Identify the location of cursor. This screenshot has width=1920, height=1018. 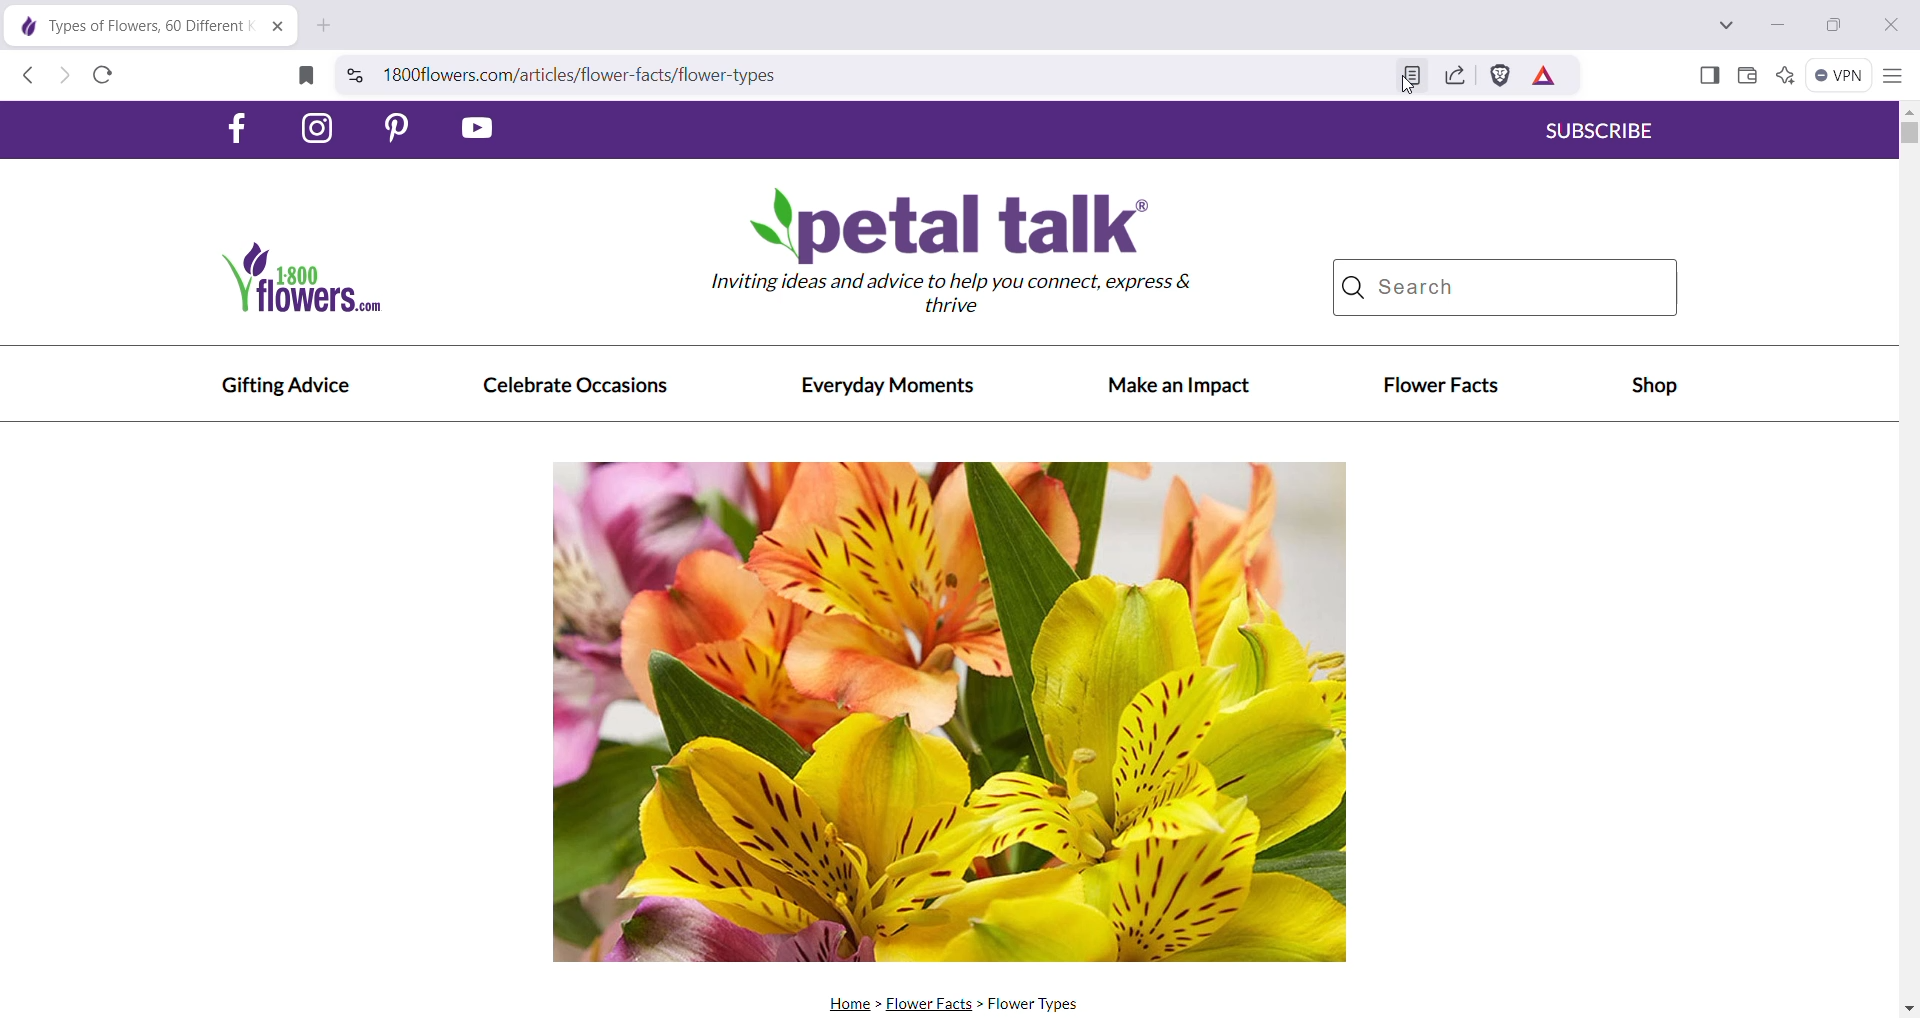
(1407, 88).